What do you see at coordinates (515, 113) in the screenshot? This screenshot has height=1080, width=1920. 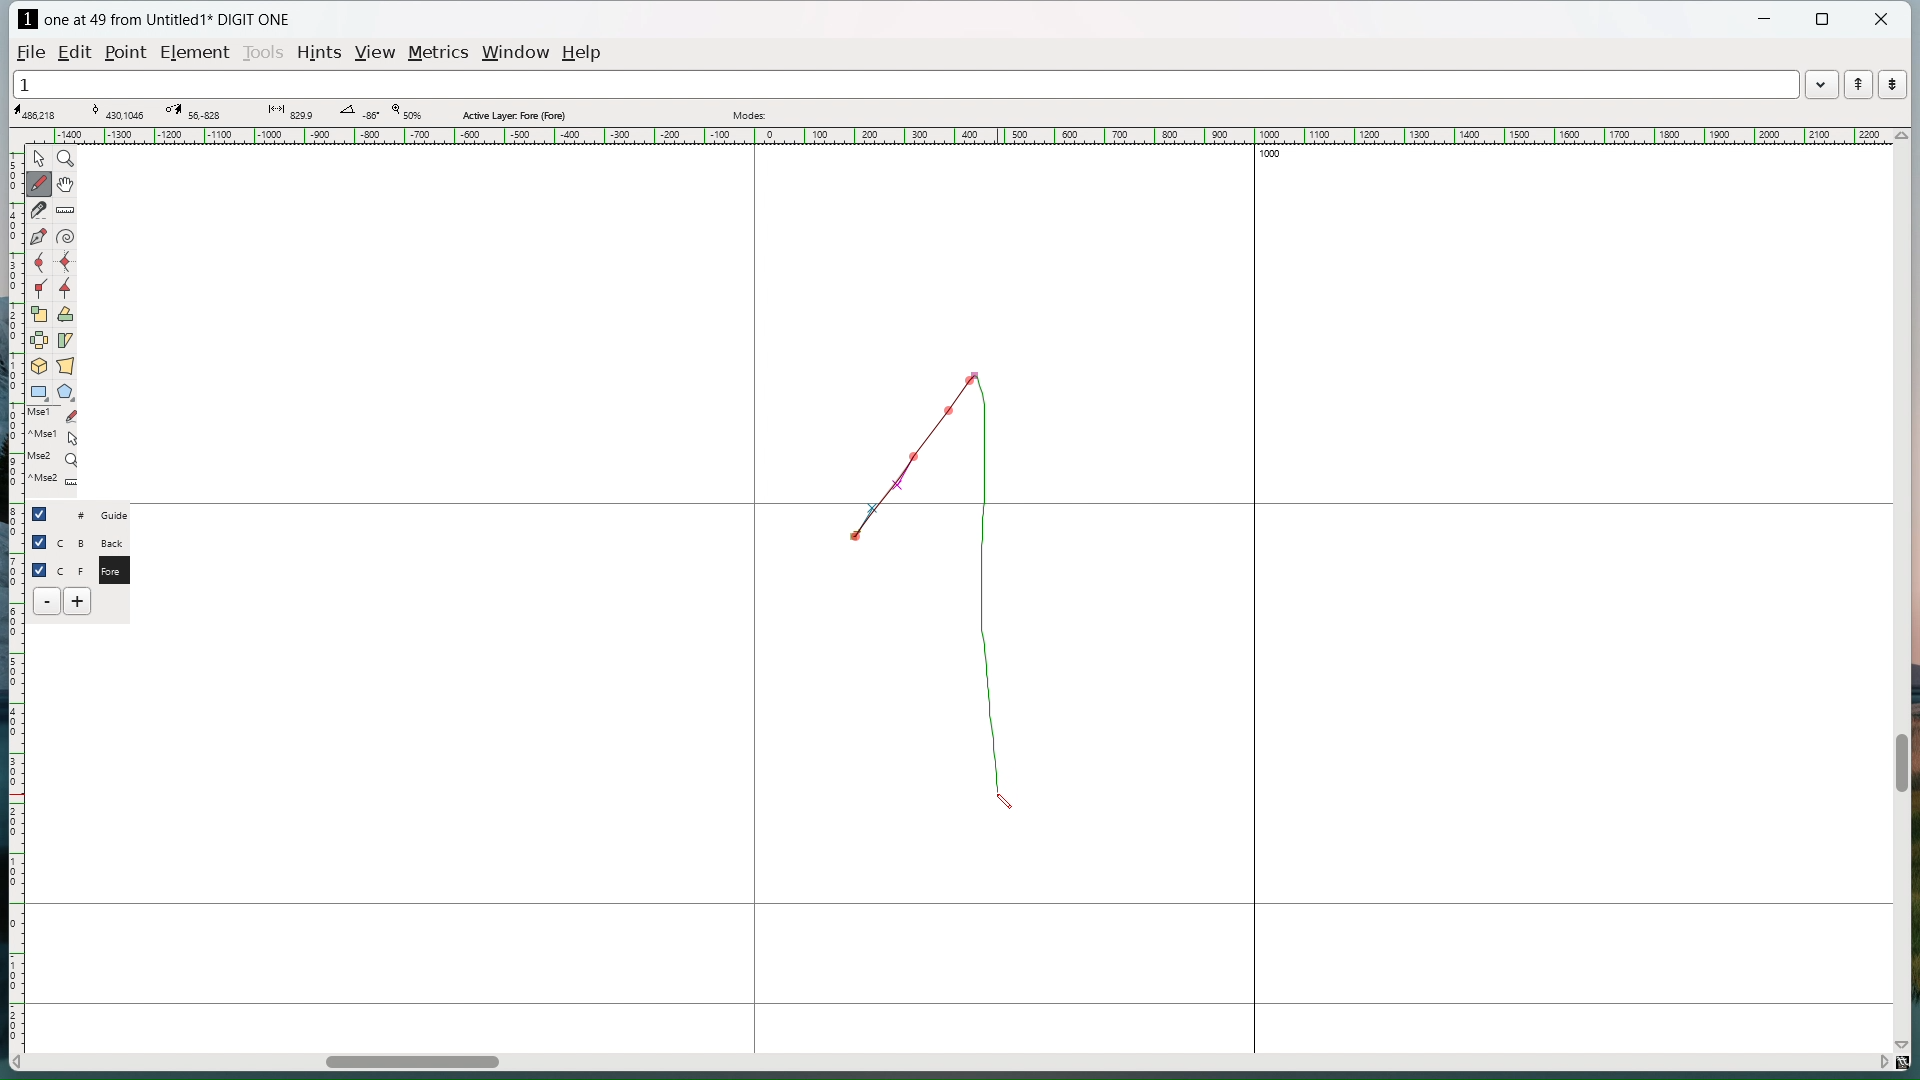 I see `Active layer fore` at bounding box center [515, 113].